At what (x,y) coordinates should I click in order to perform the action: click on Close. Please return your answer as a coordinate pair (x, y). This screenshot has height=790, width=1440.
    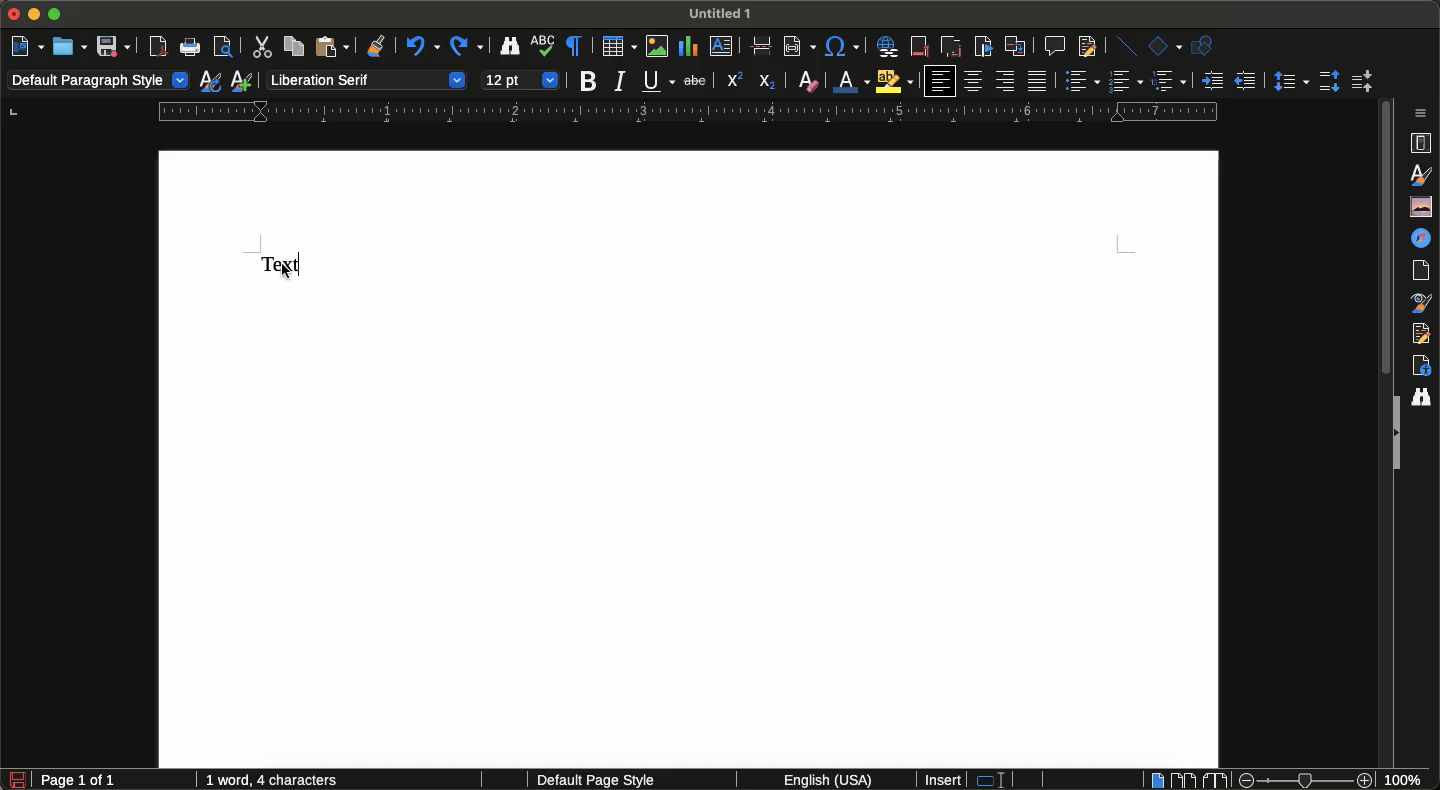
    Looking at the image, I should click on (14, 15).